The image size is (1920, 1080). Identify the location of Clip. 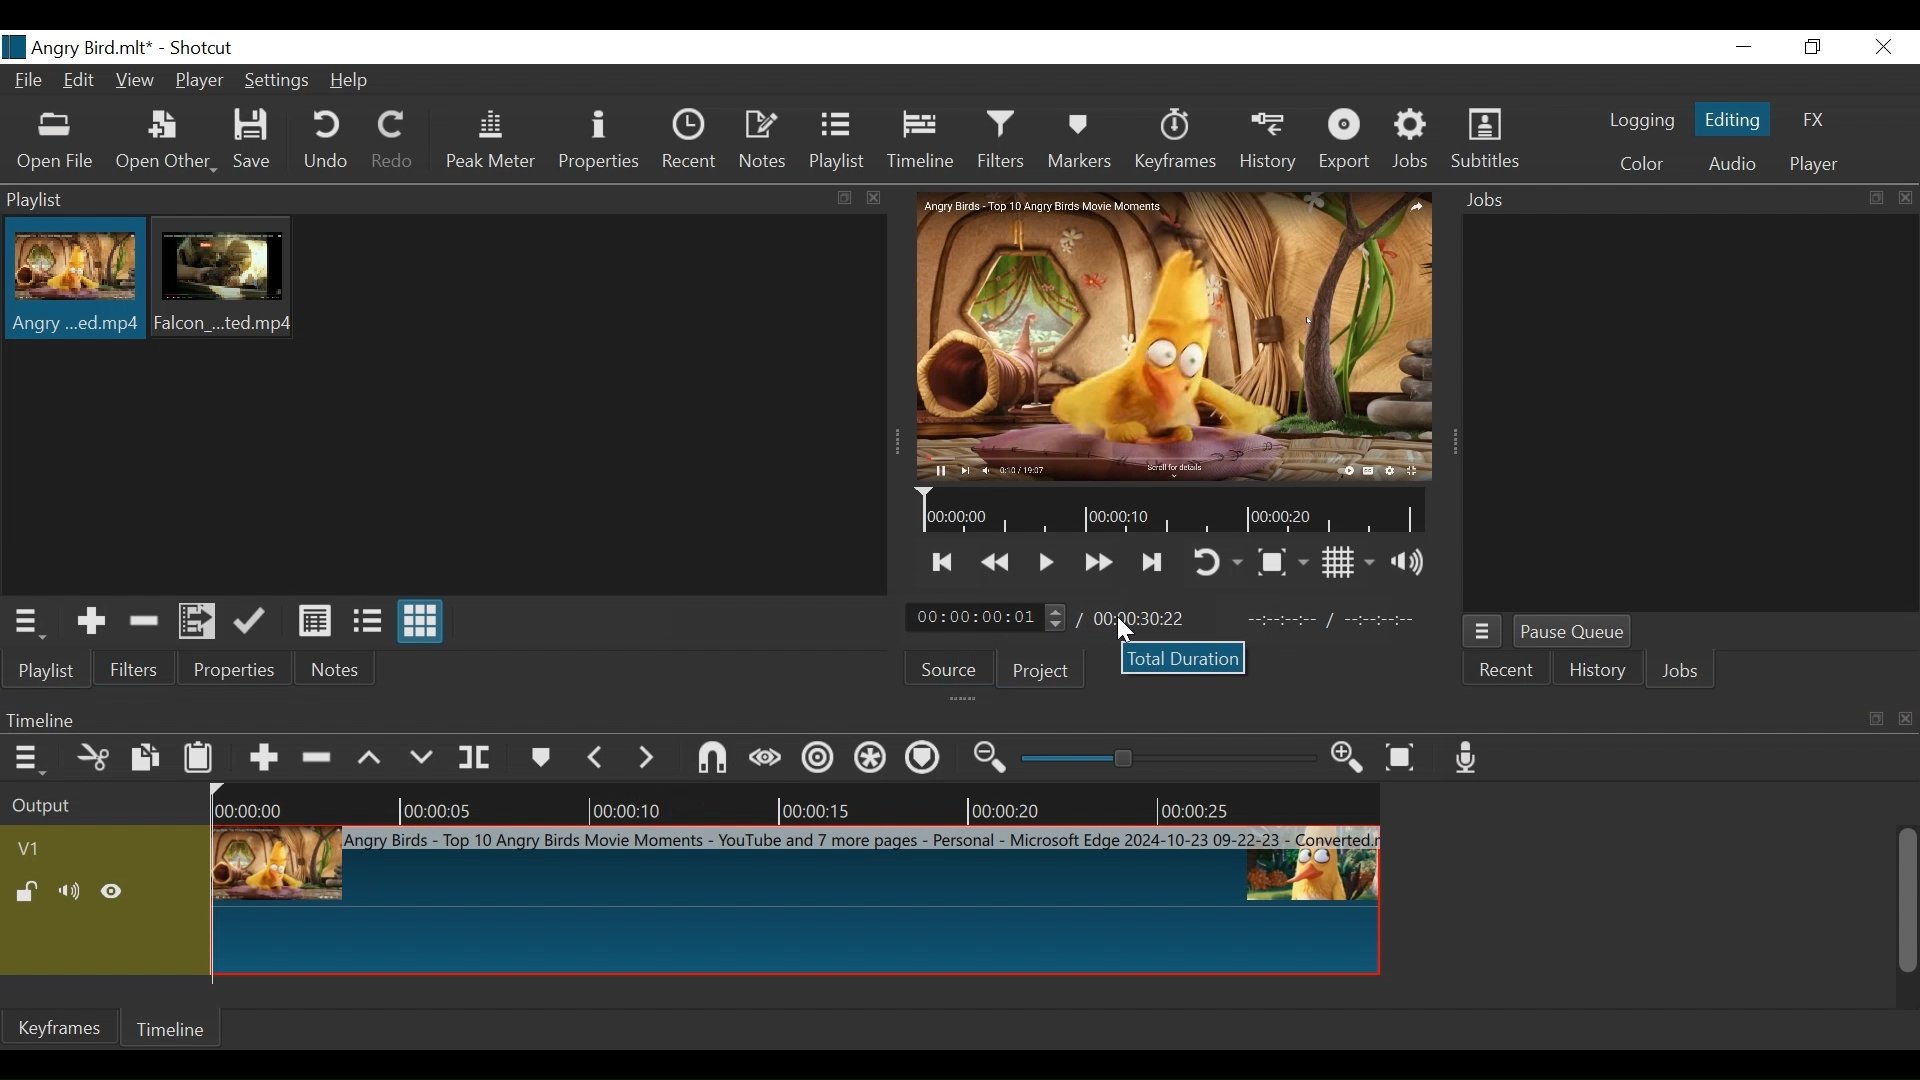
(72, 281).